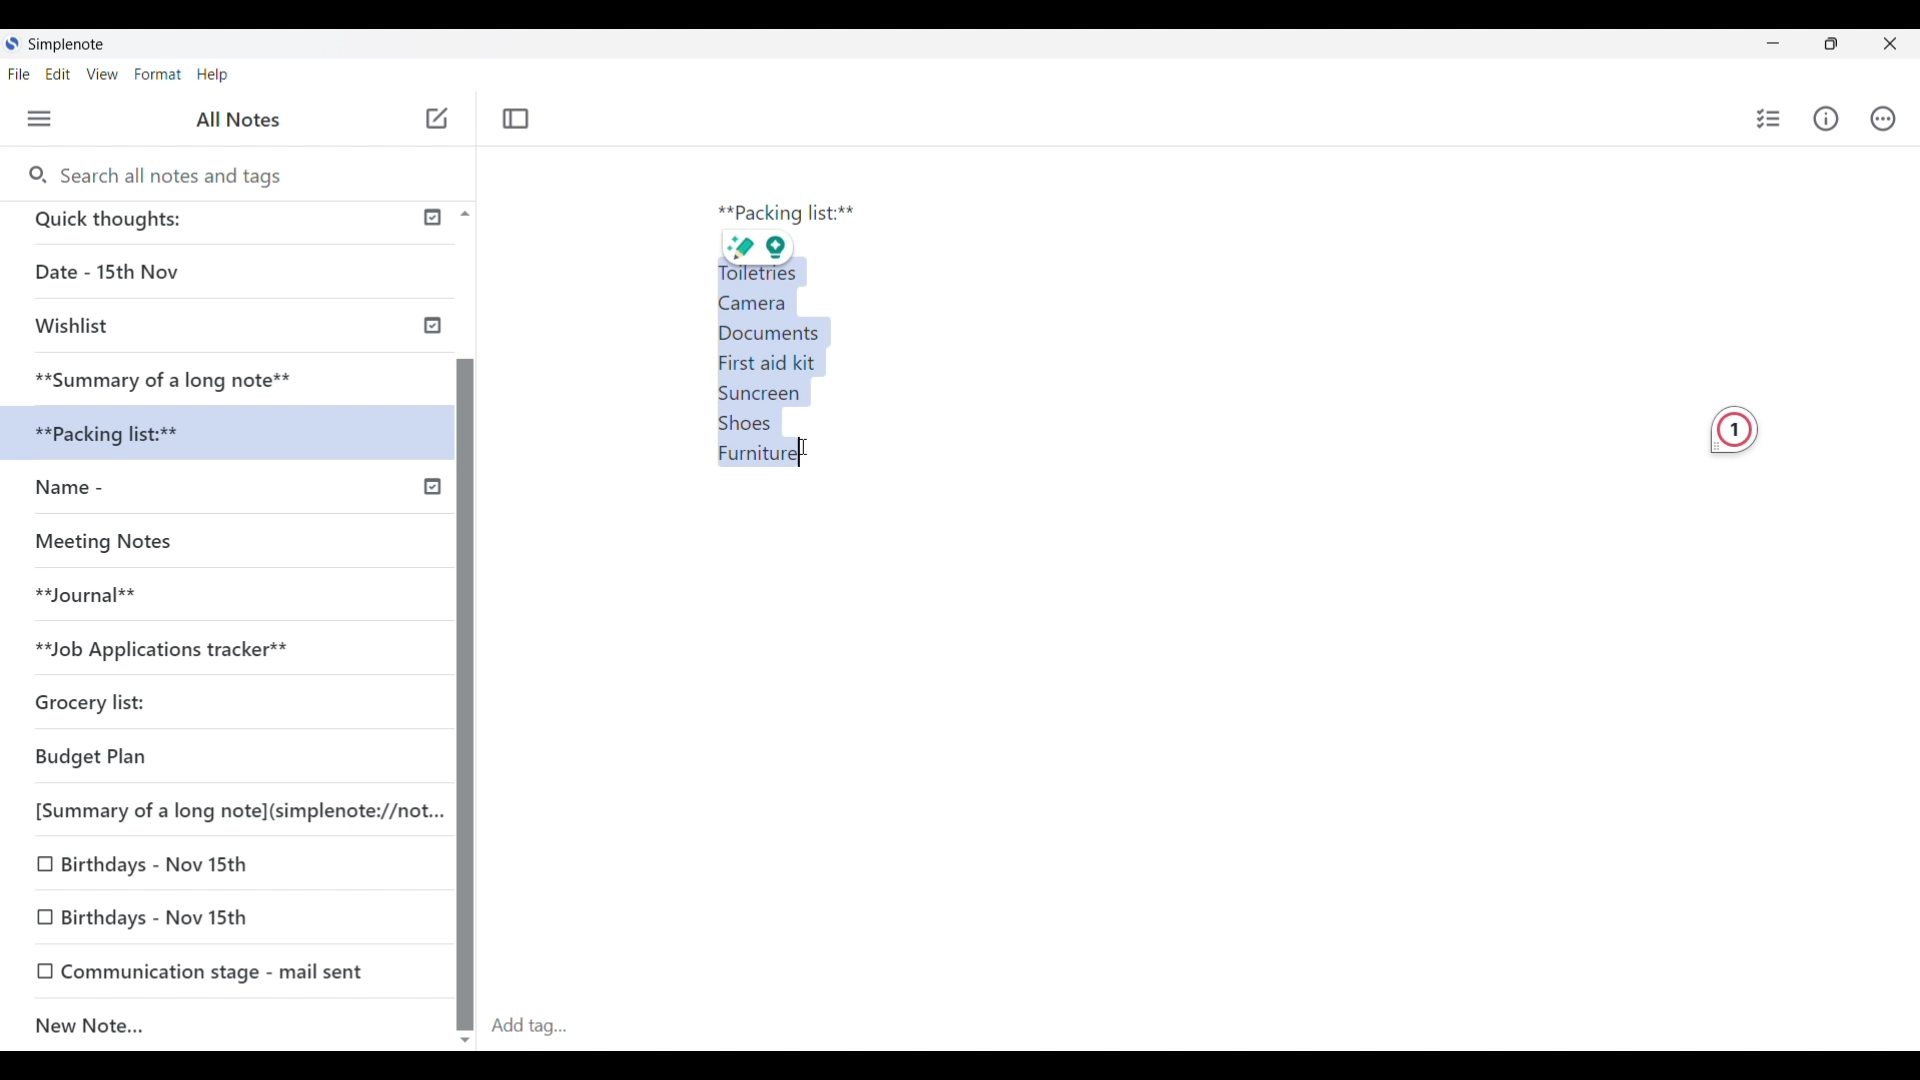 This screenshot has height=1080, width=1920. What do you see at coordinates (786, 247) in the screenshot?
I see `idea` at bounding box center [786, 247].